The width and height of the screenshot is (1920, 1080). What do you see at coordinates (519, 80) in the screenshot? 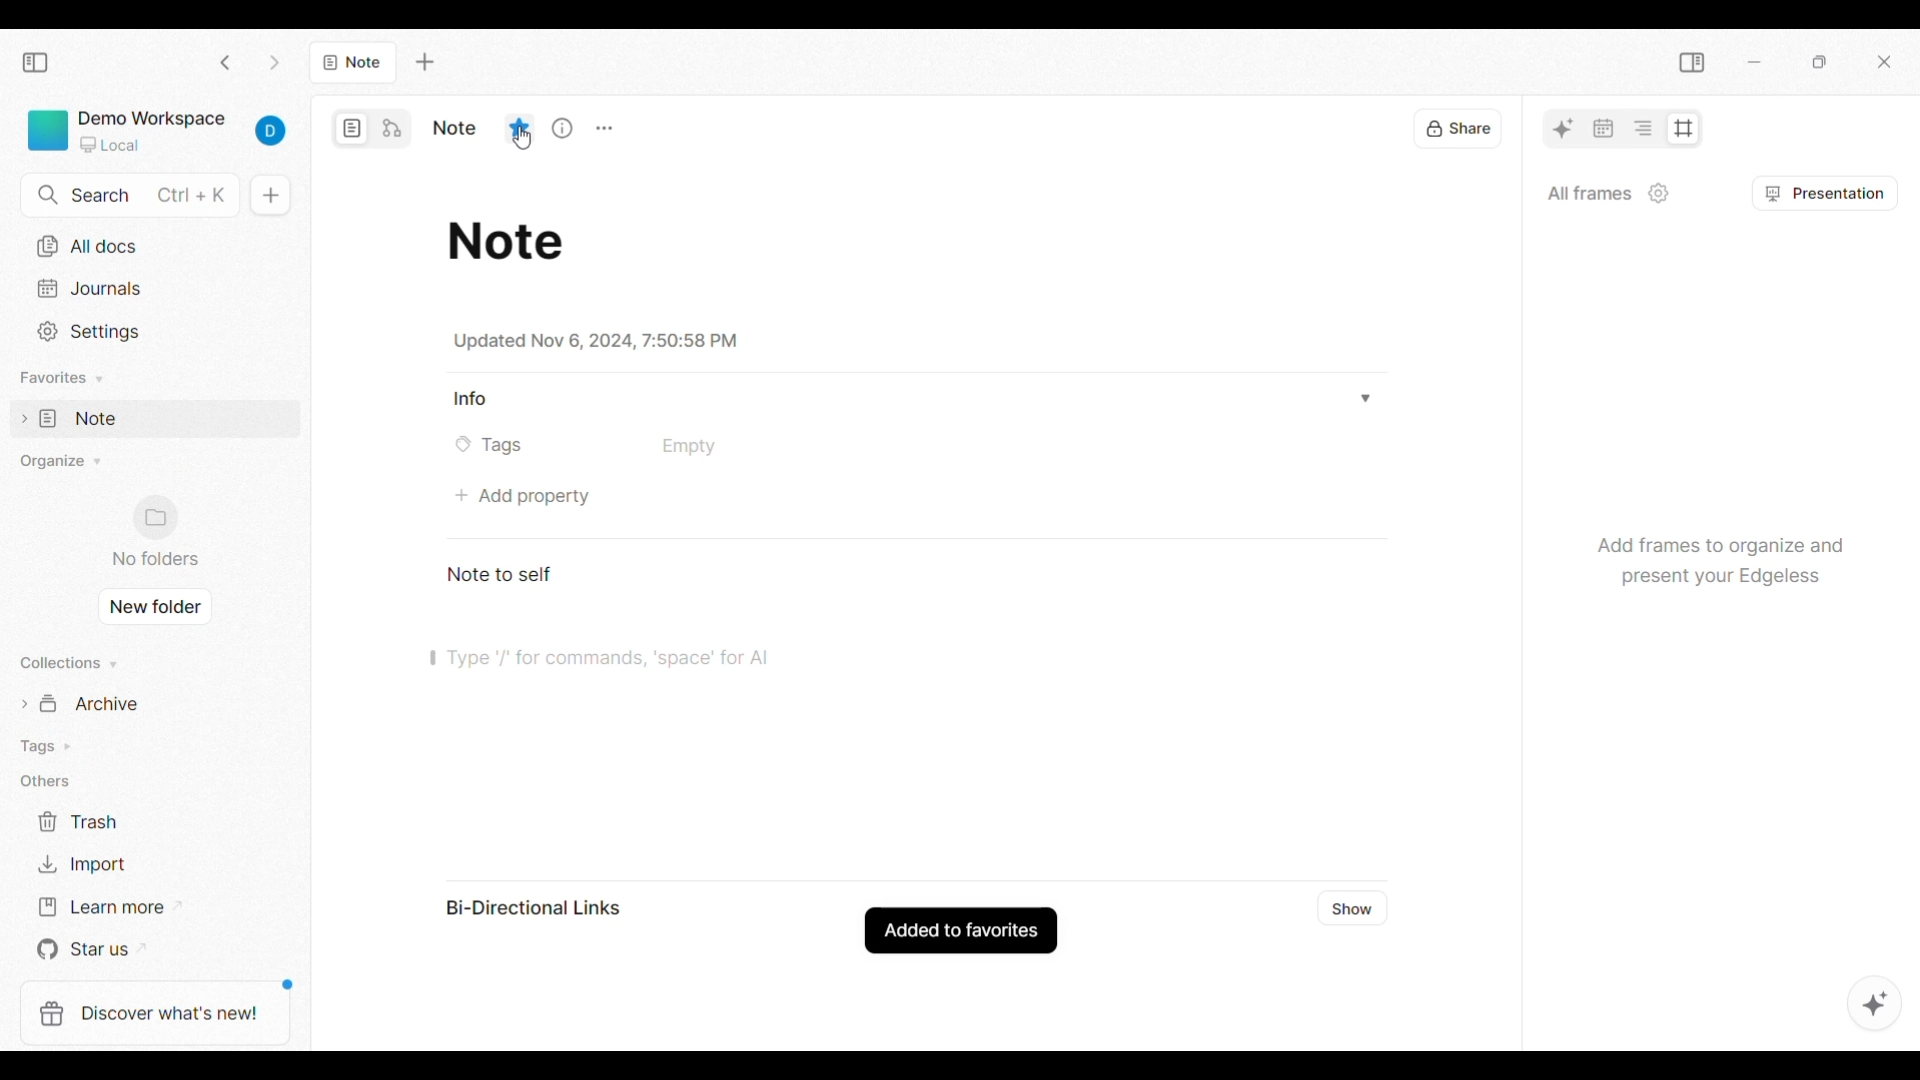
I see `Description of current icon` at bounding box center [519, 80].